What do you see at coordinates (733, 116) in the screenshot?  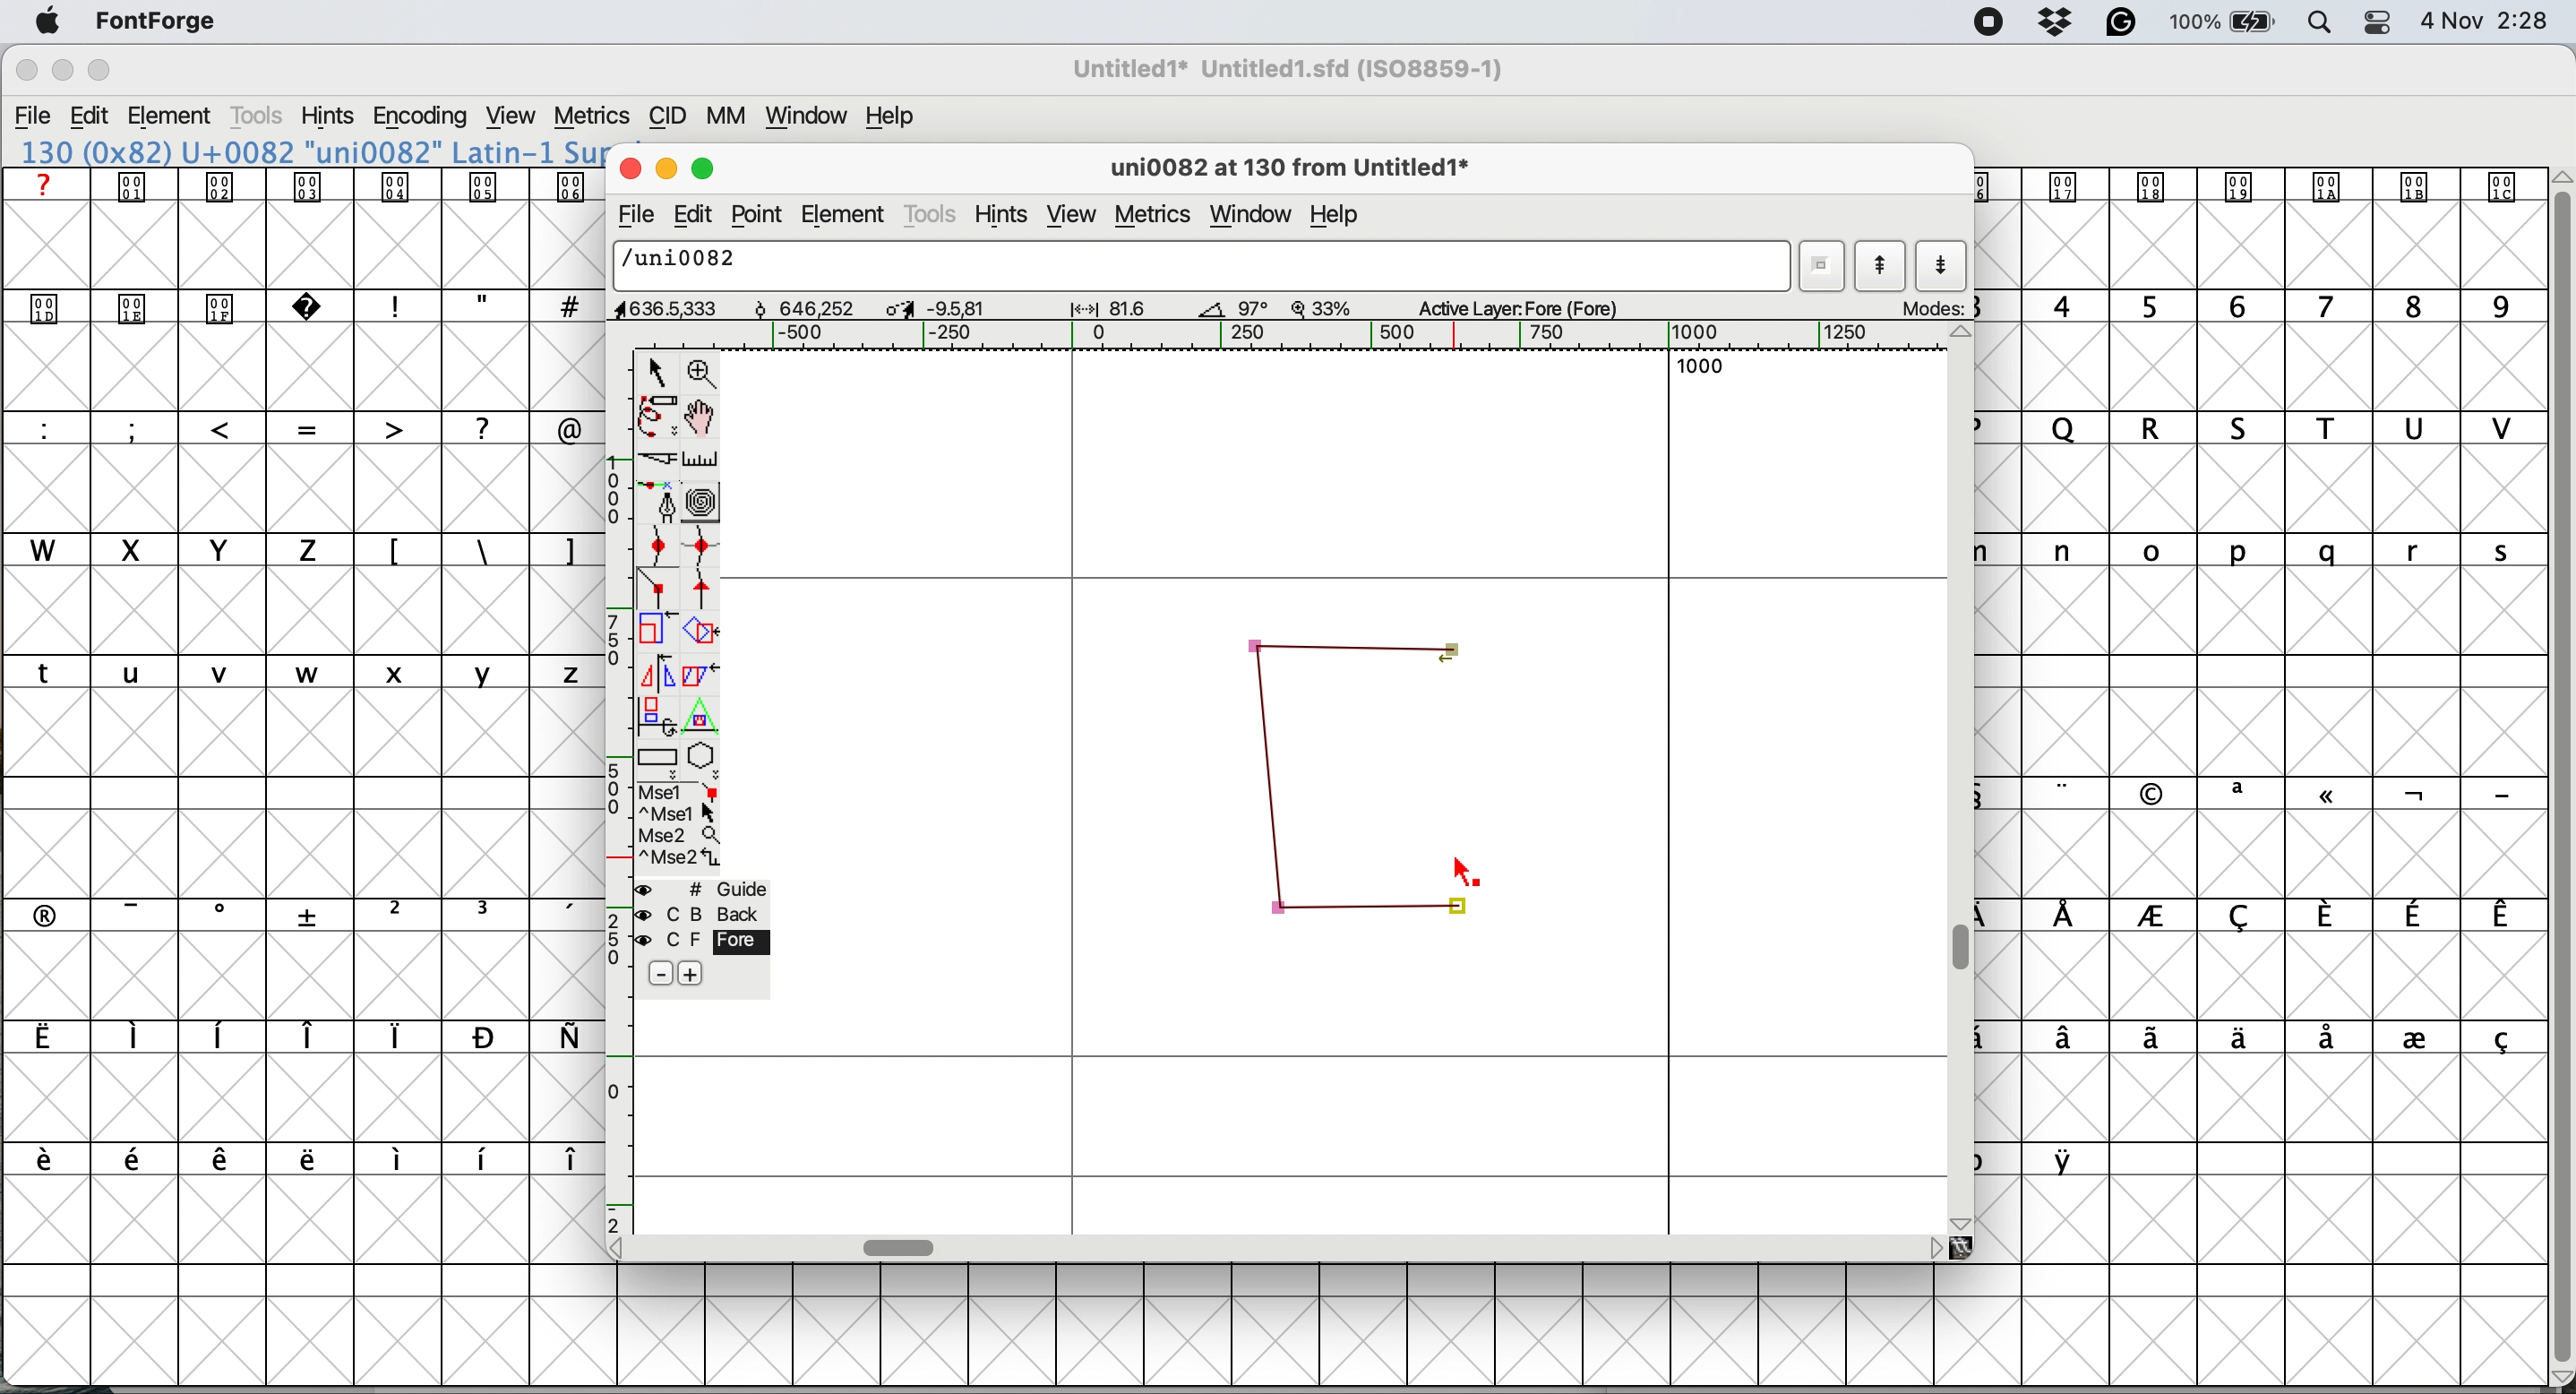 I see `mm` at bounding box center [733, 116].